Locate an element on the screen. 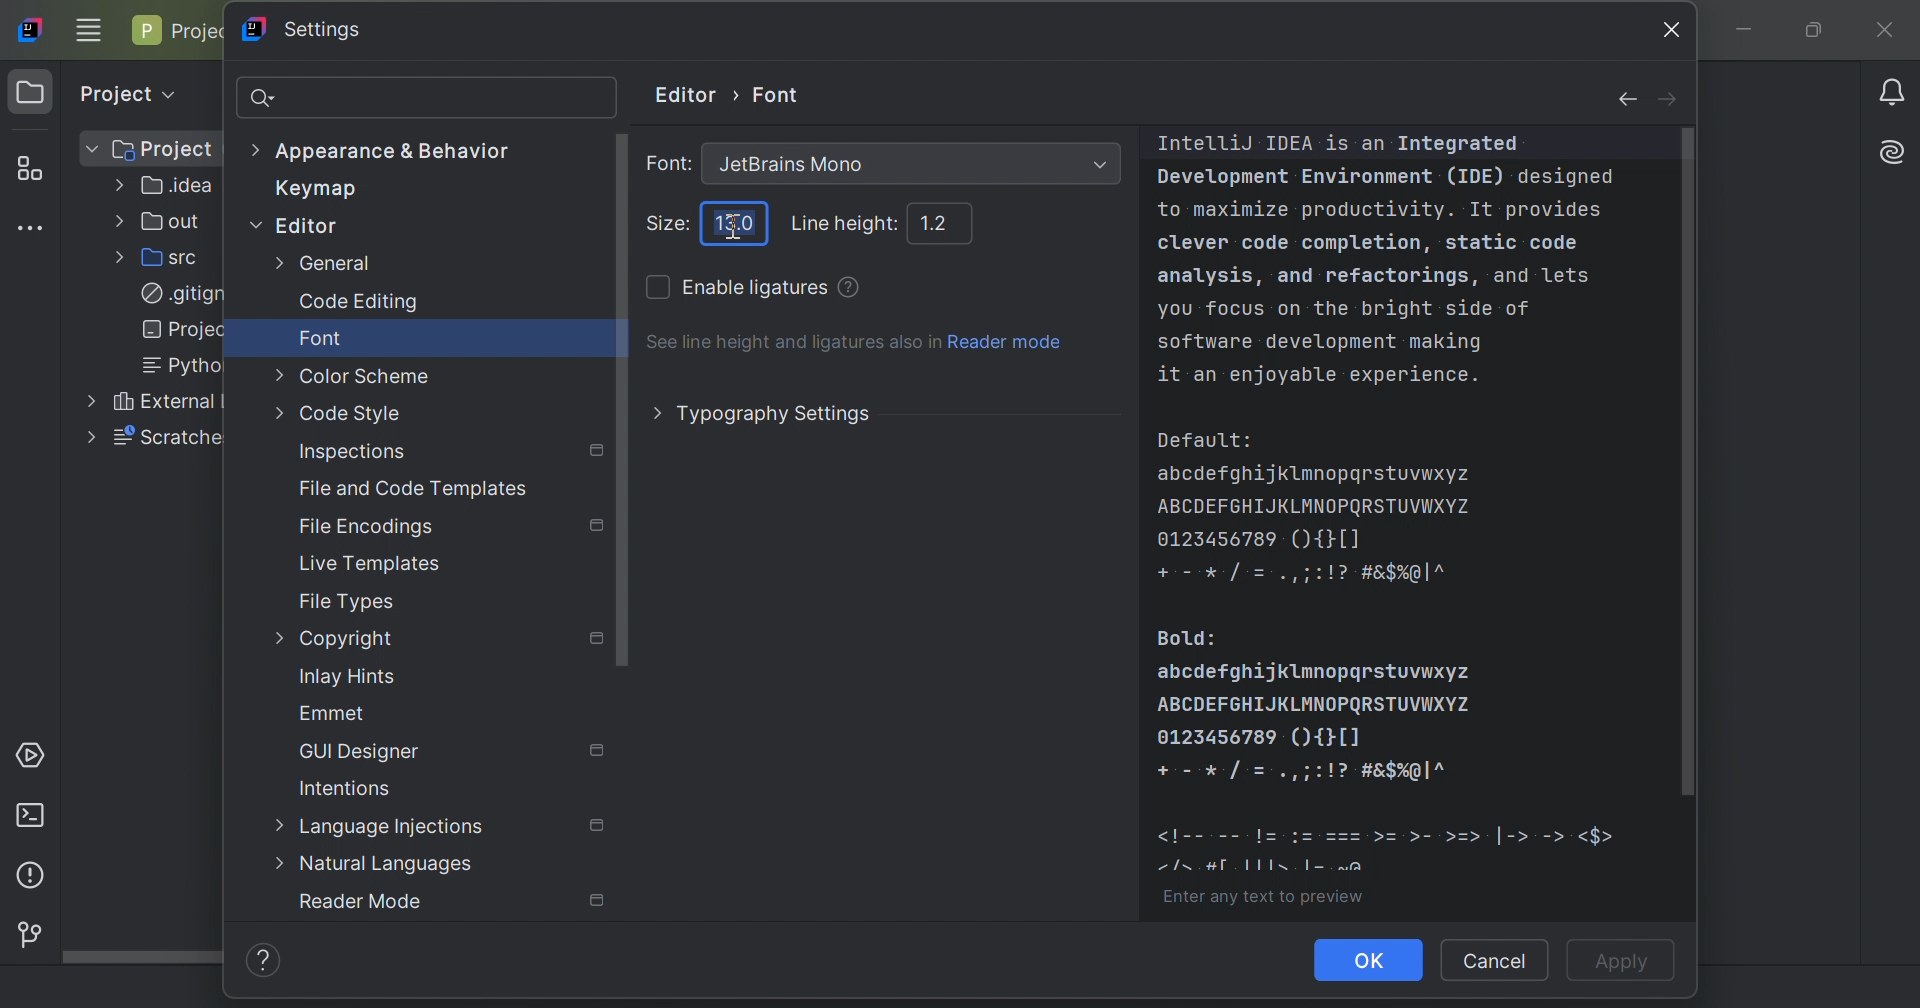 Image resolution: width=1920 pixels, height=1008 pixels. clever code completion, static code is located at coordinates (1363, 241).